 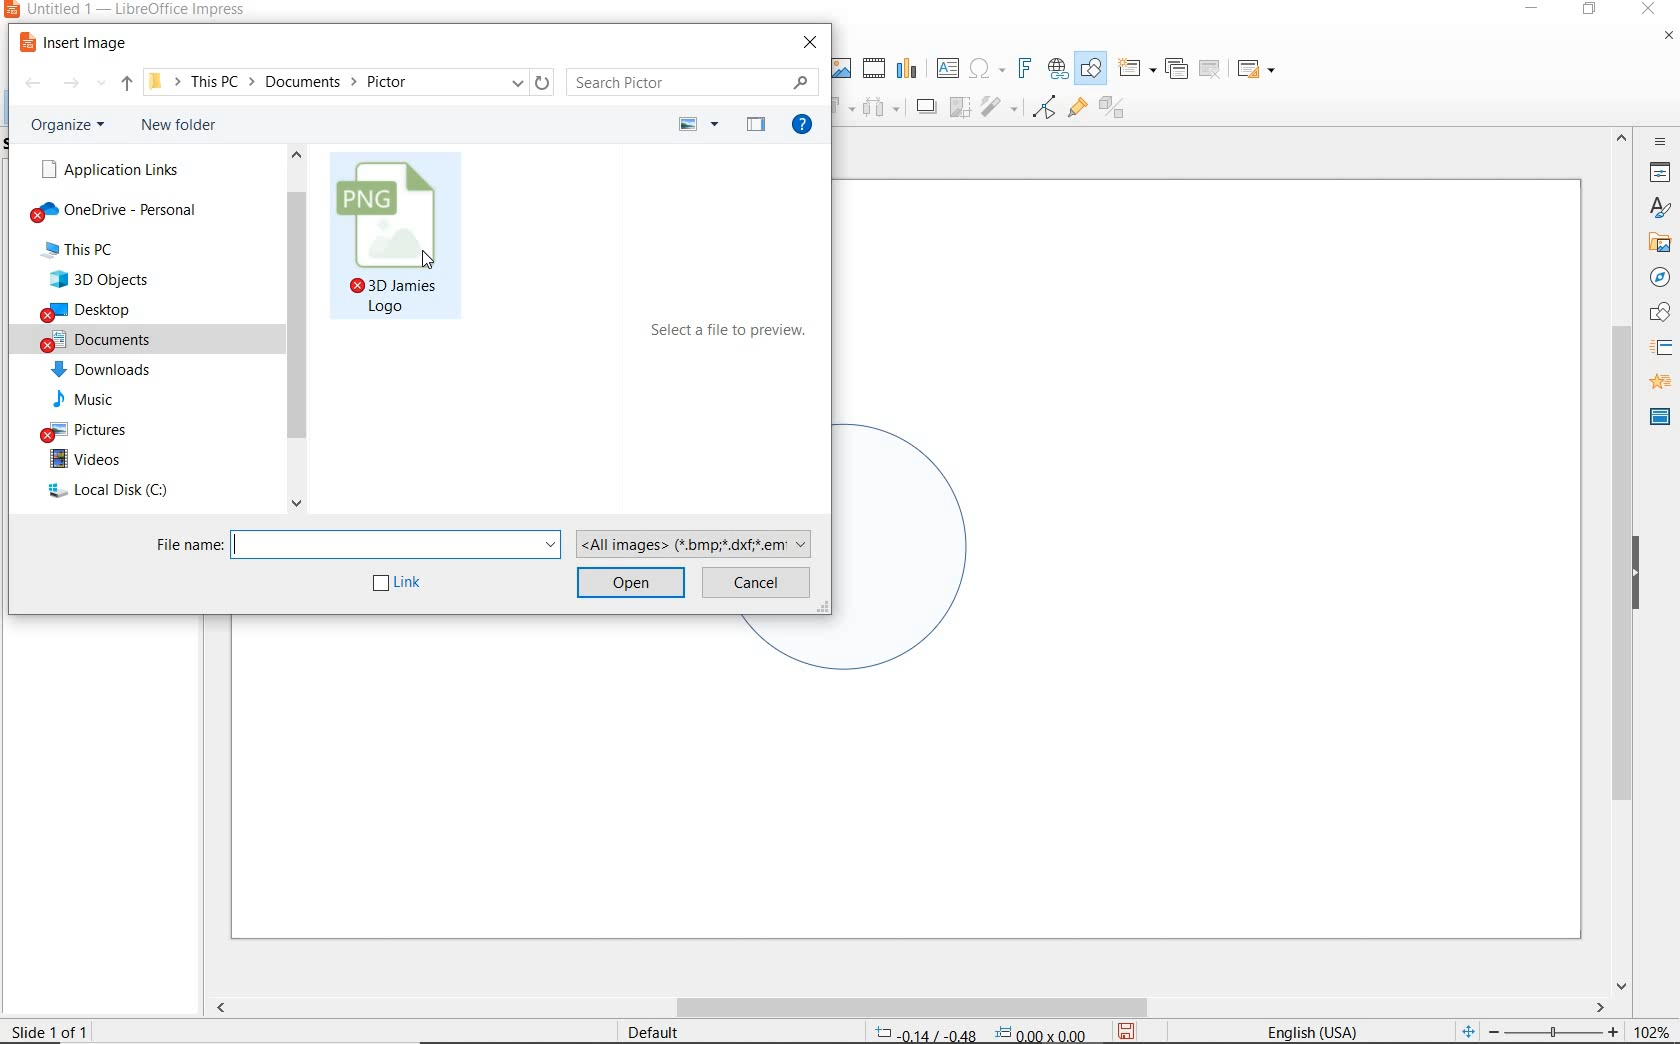 What do you see at coordinates (348, 81) in the screenshot?
I see `path` at bounding box center [348, 81].